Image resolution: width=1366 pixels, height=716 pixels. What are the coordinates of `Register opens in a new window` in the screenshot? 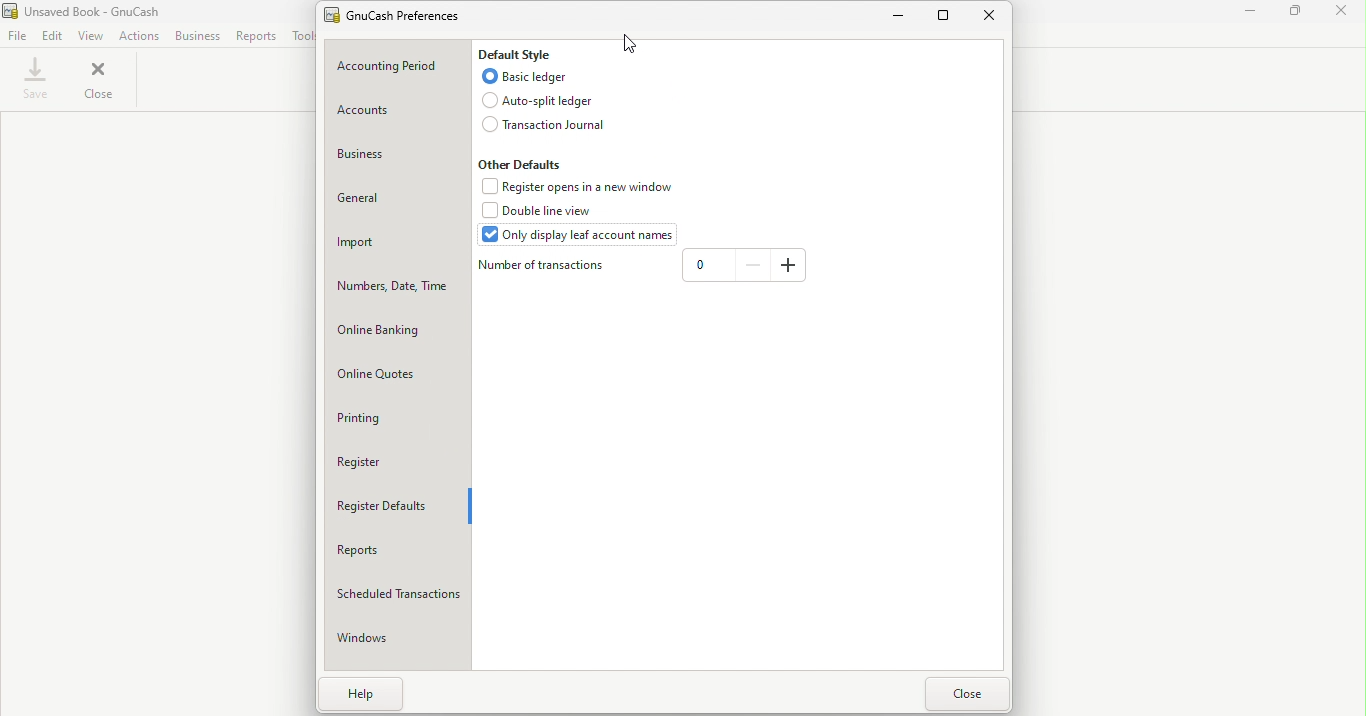 It's located at (580, 187).